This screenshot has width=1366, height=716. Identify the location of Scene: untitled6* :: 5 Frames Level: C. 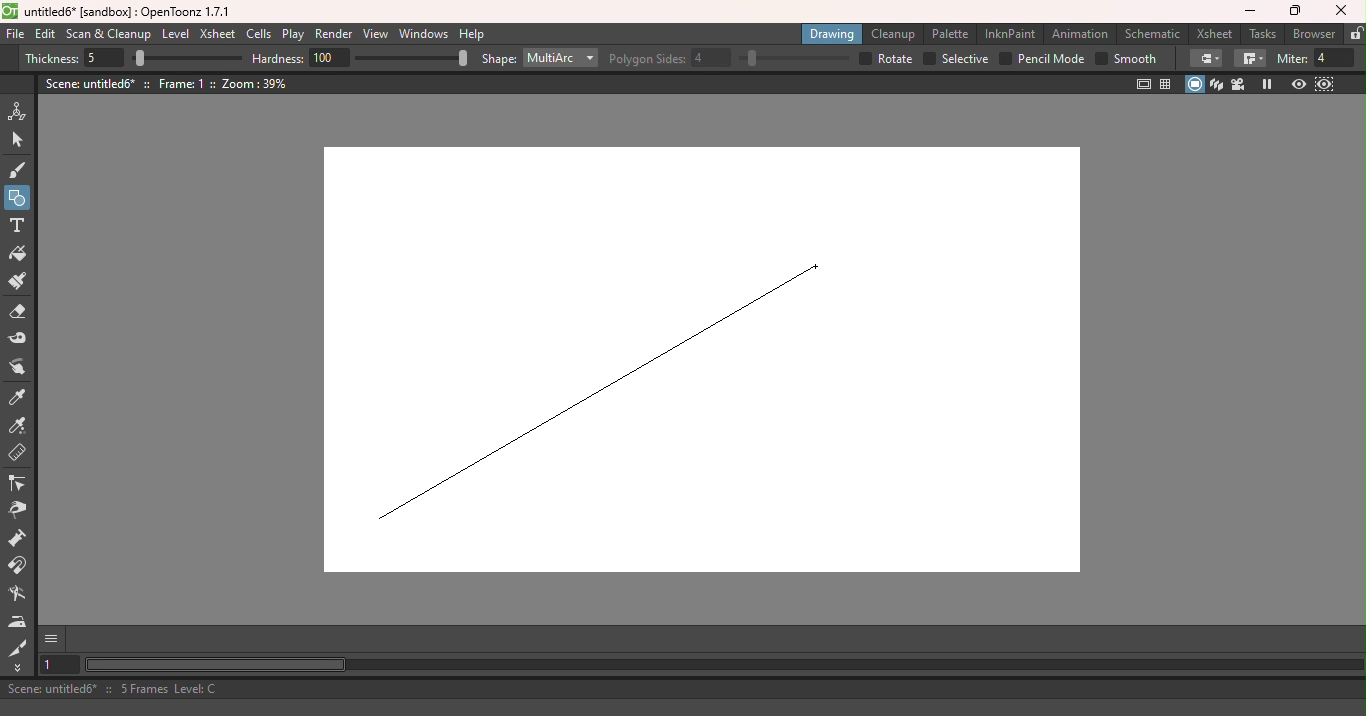
(681, 688).